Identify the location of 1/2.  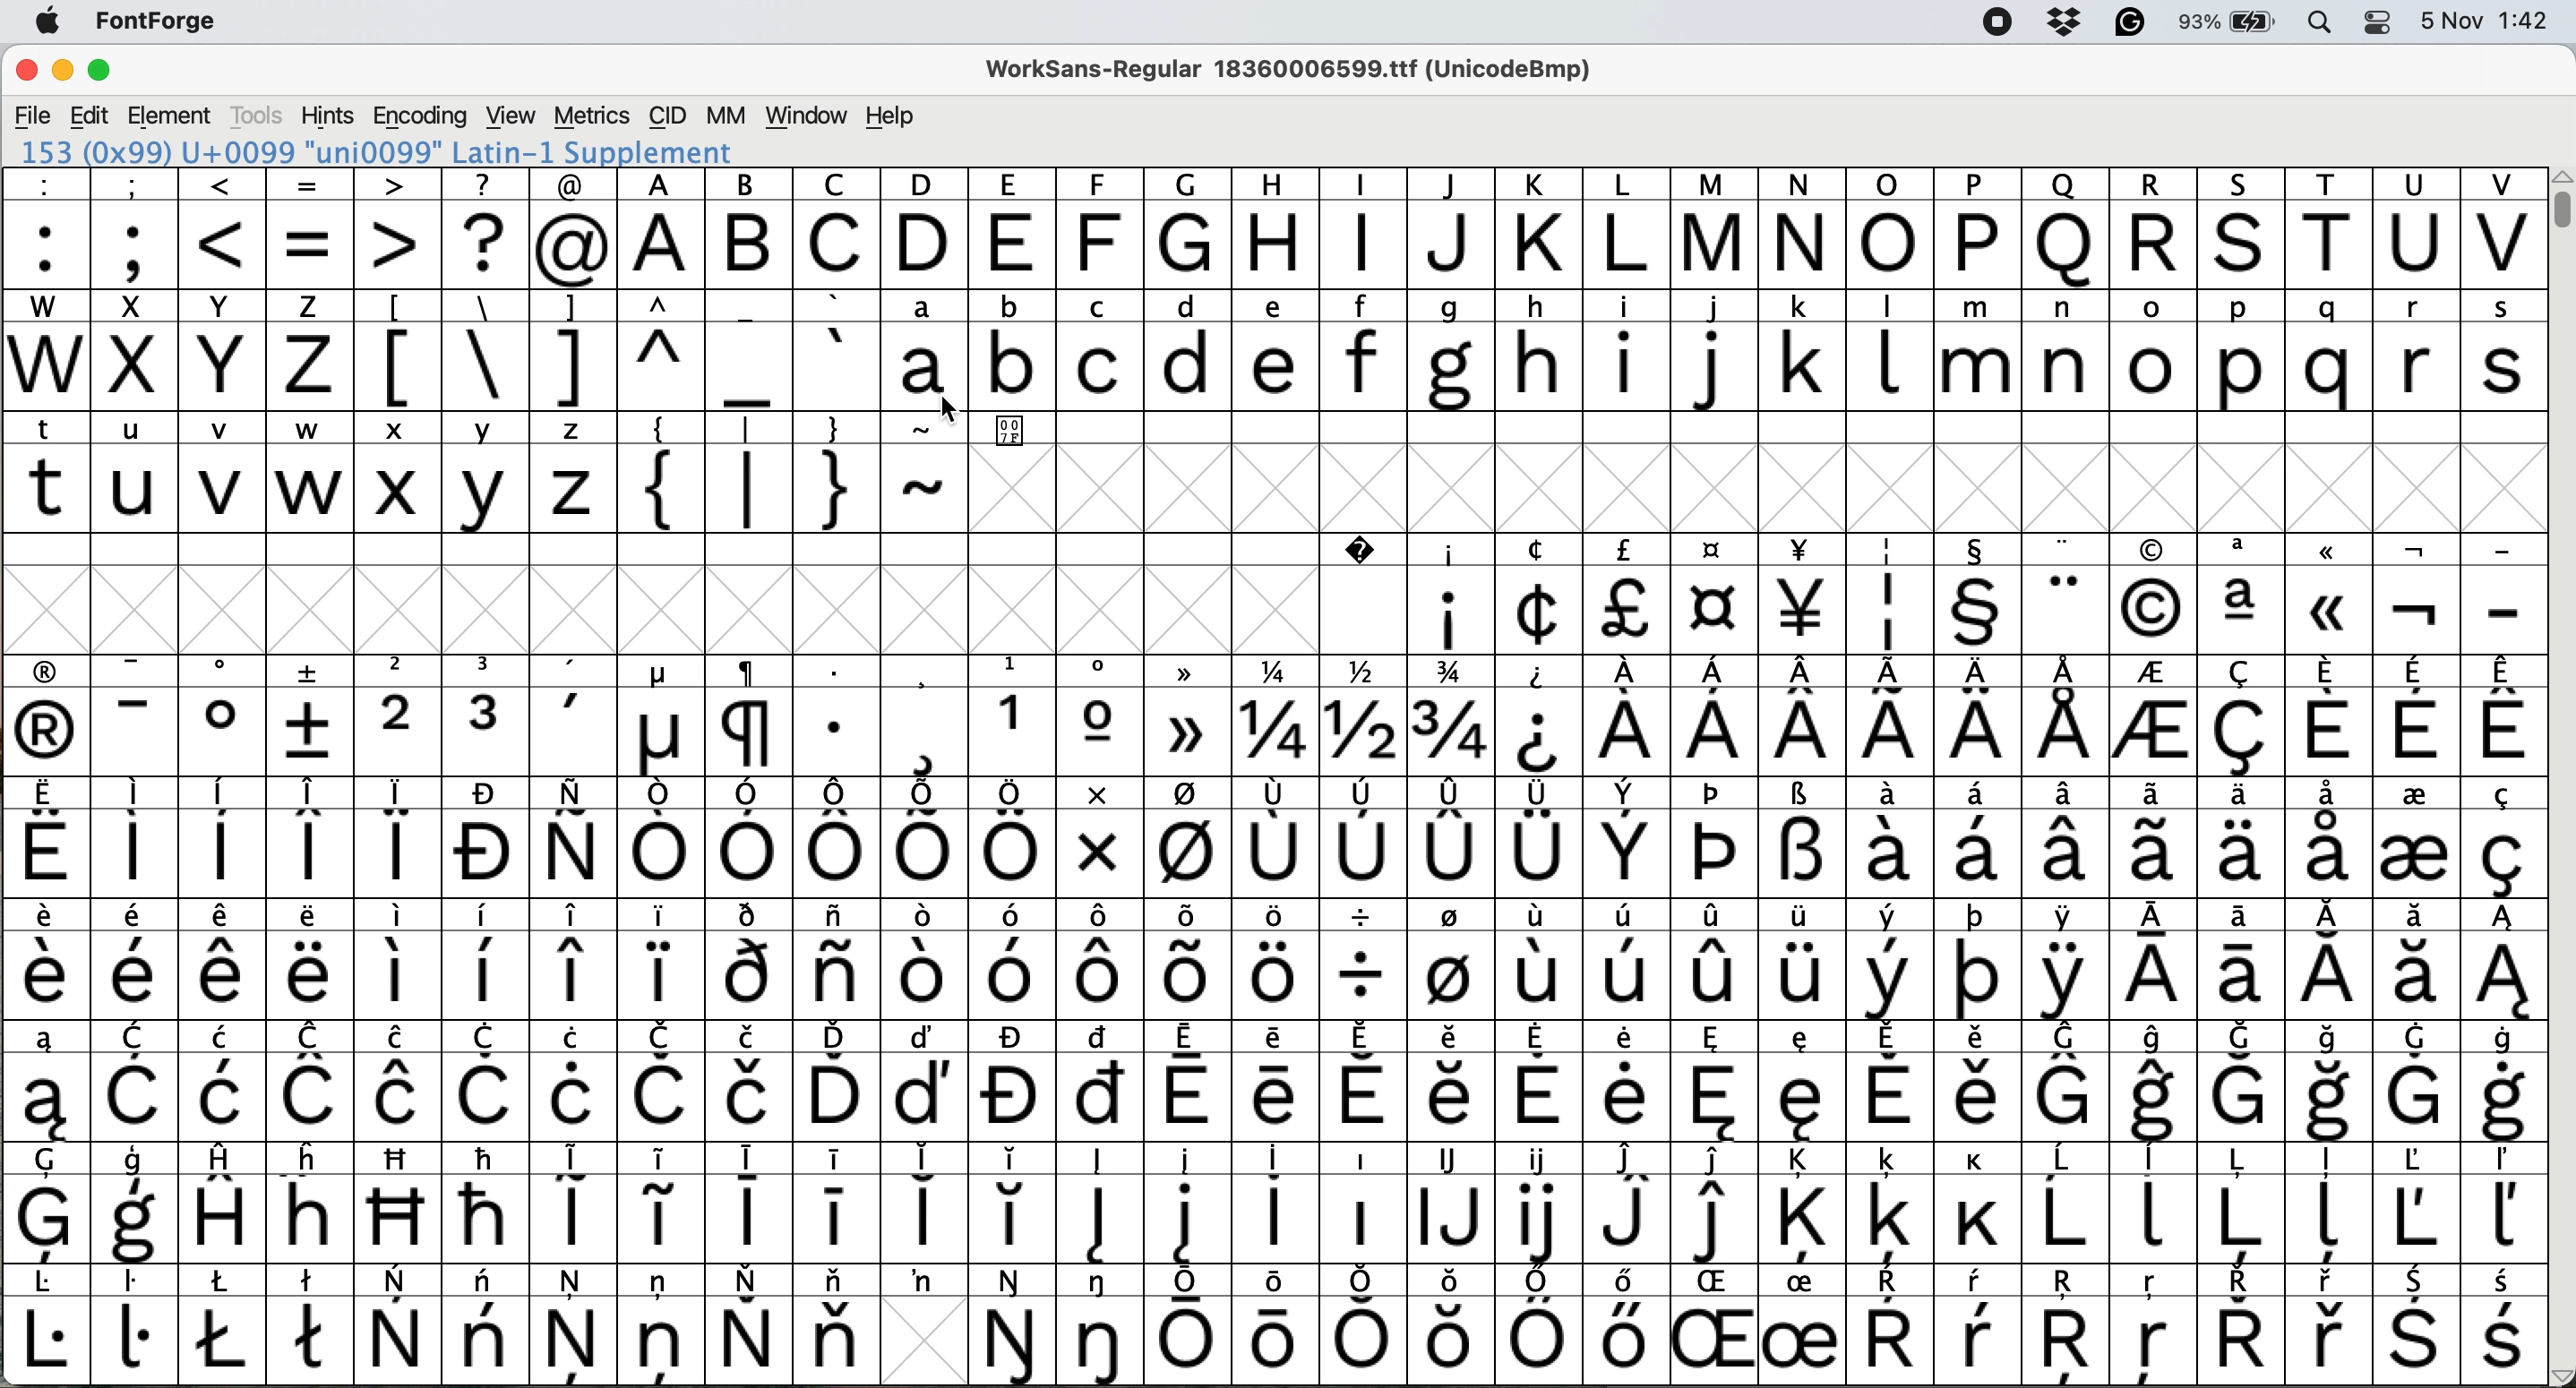
(1365, 715).